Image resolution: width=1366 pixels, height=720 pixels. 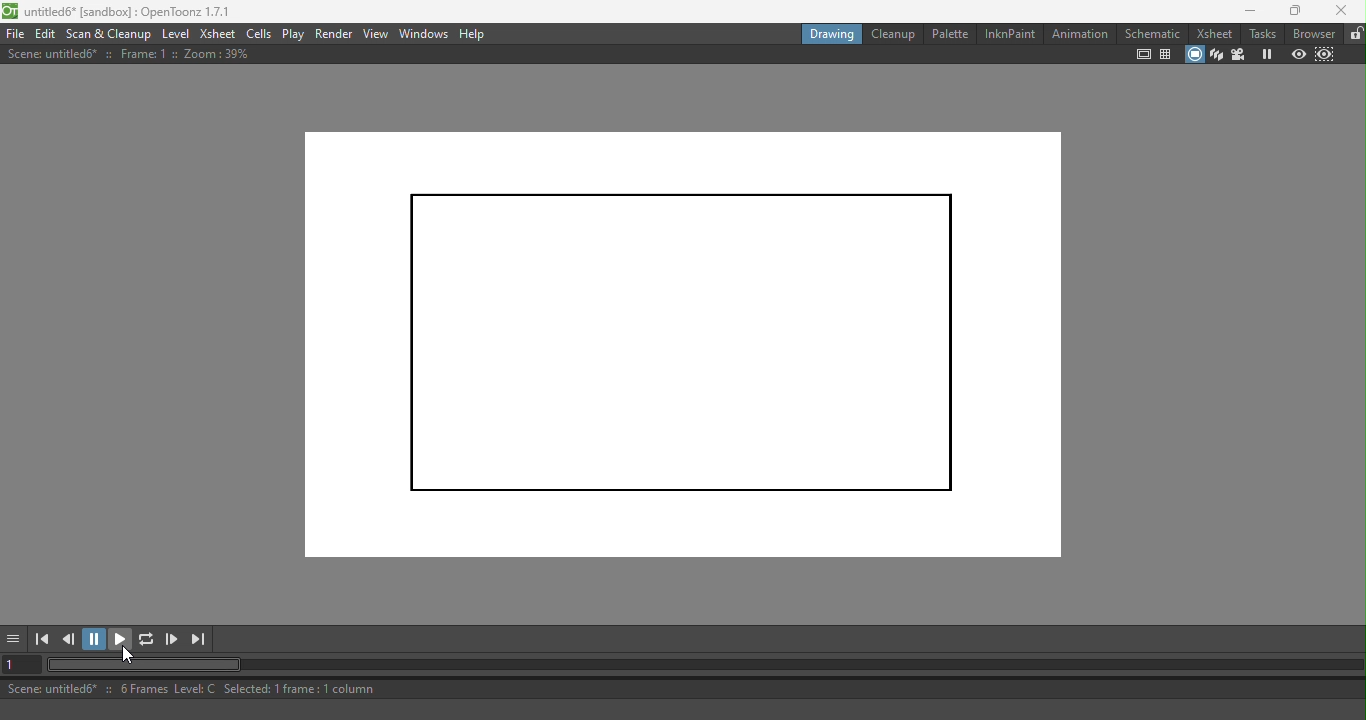 I want to click on Camera stand view, so click(x=1195, y=53).